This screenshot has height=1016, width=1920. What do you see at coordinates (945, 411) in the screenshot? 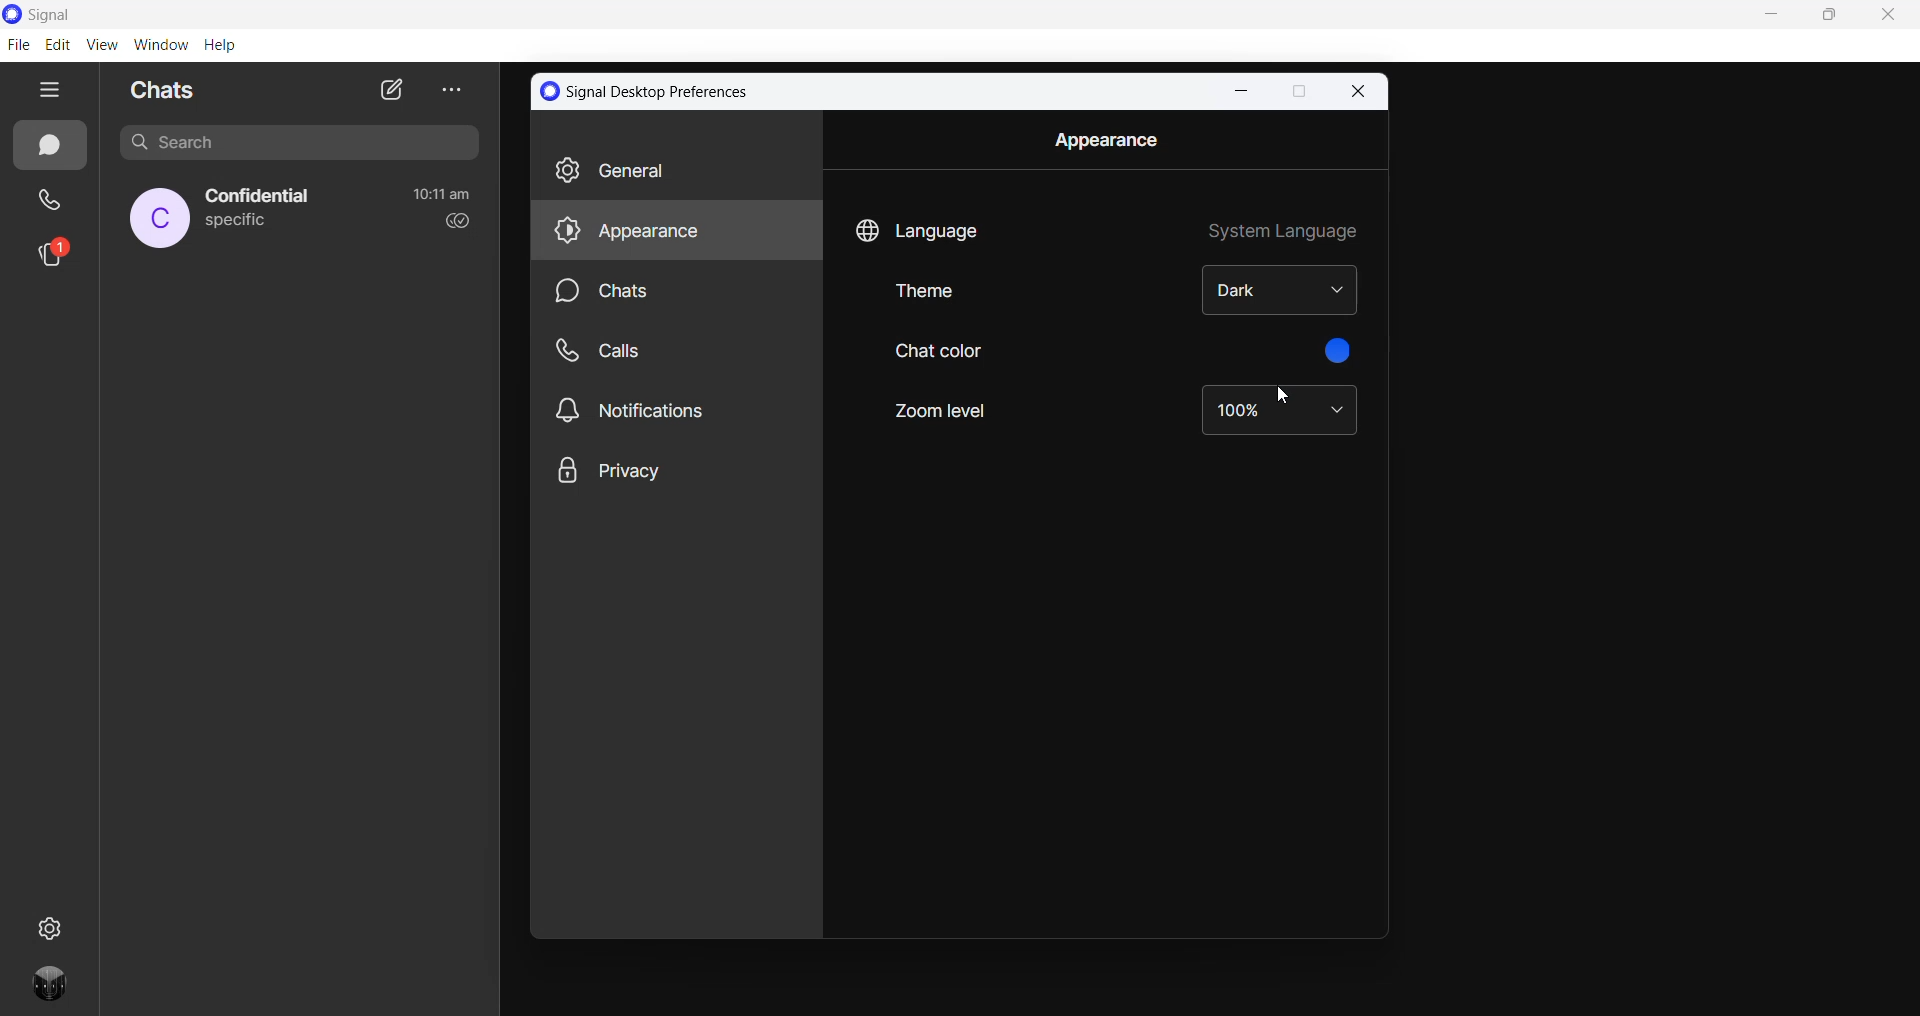
I see `zoom level` at bounding box center [945, 411].